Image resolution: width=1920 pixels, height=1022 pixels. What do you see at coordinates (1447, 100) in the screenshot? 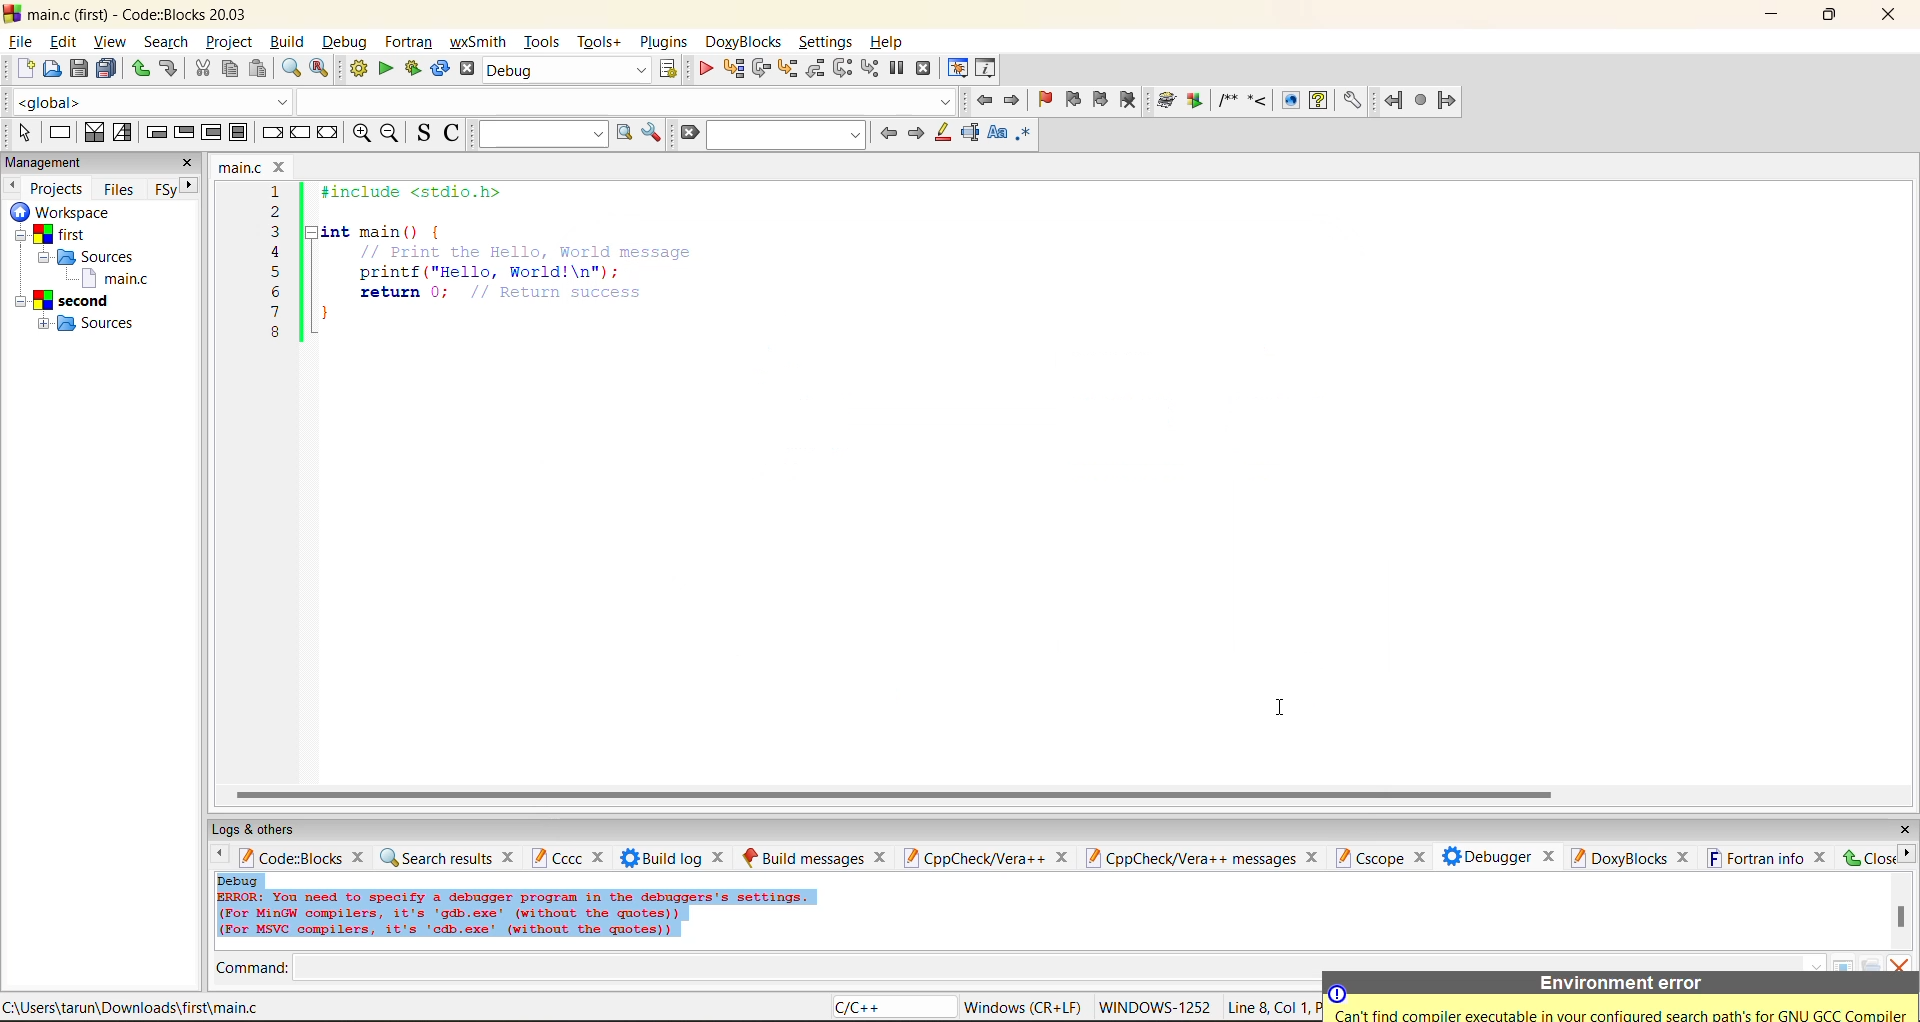
I see `forward` at bounding box center [1447, 100].